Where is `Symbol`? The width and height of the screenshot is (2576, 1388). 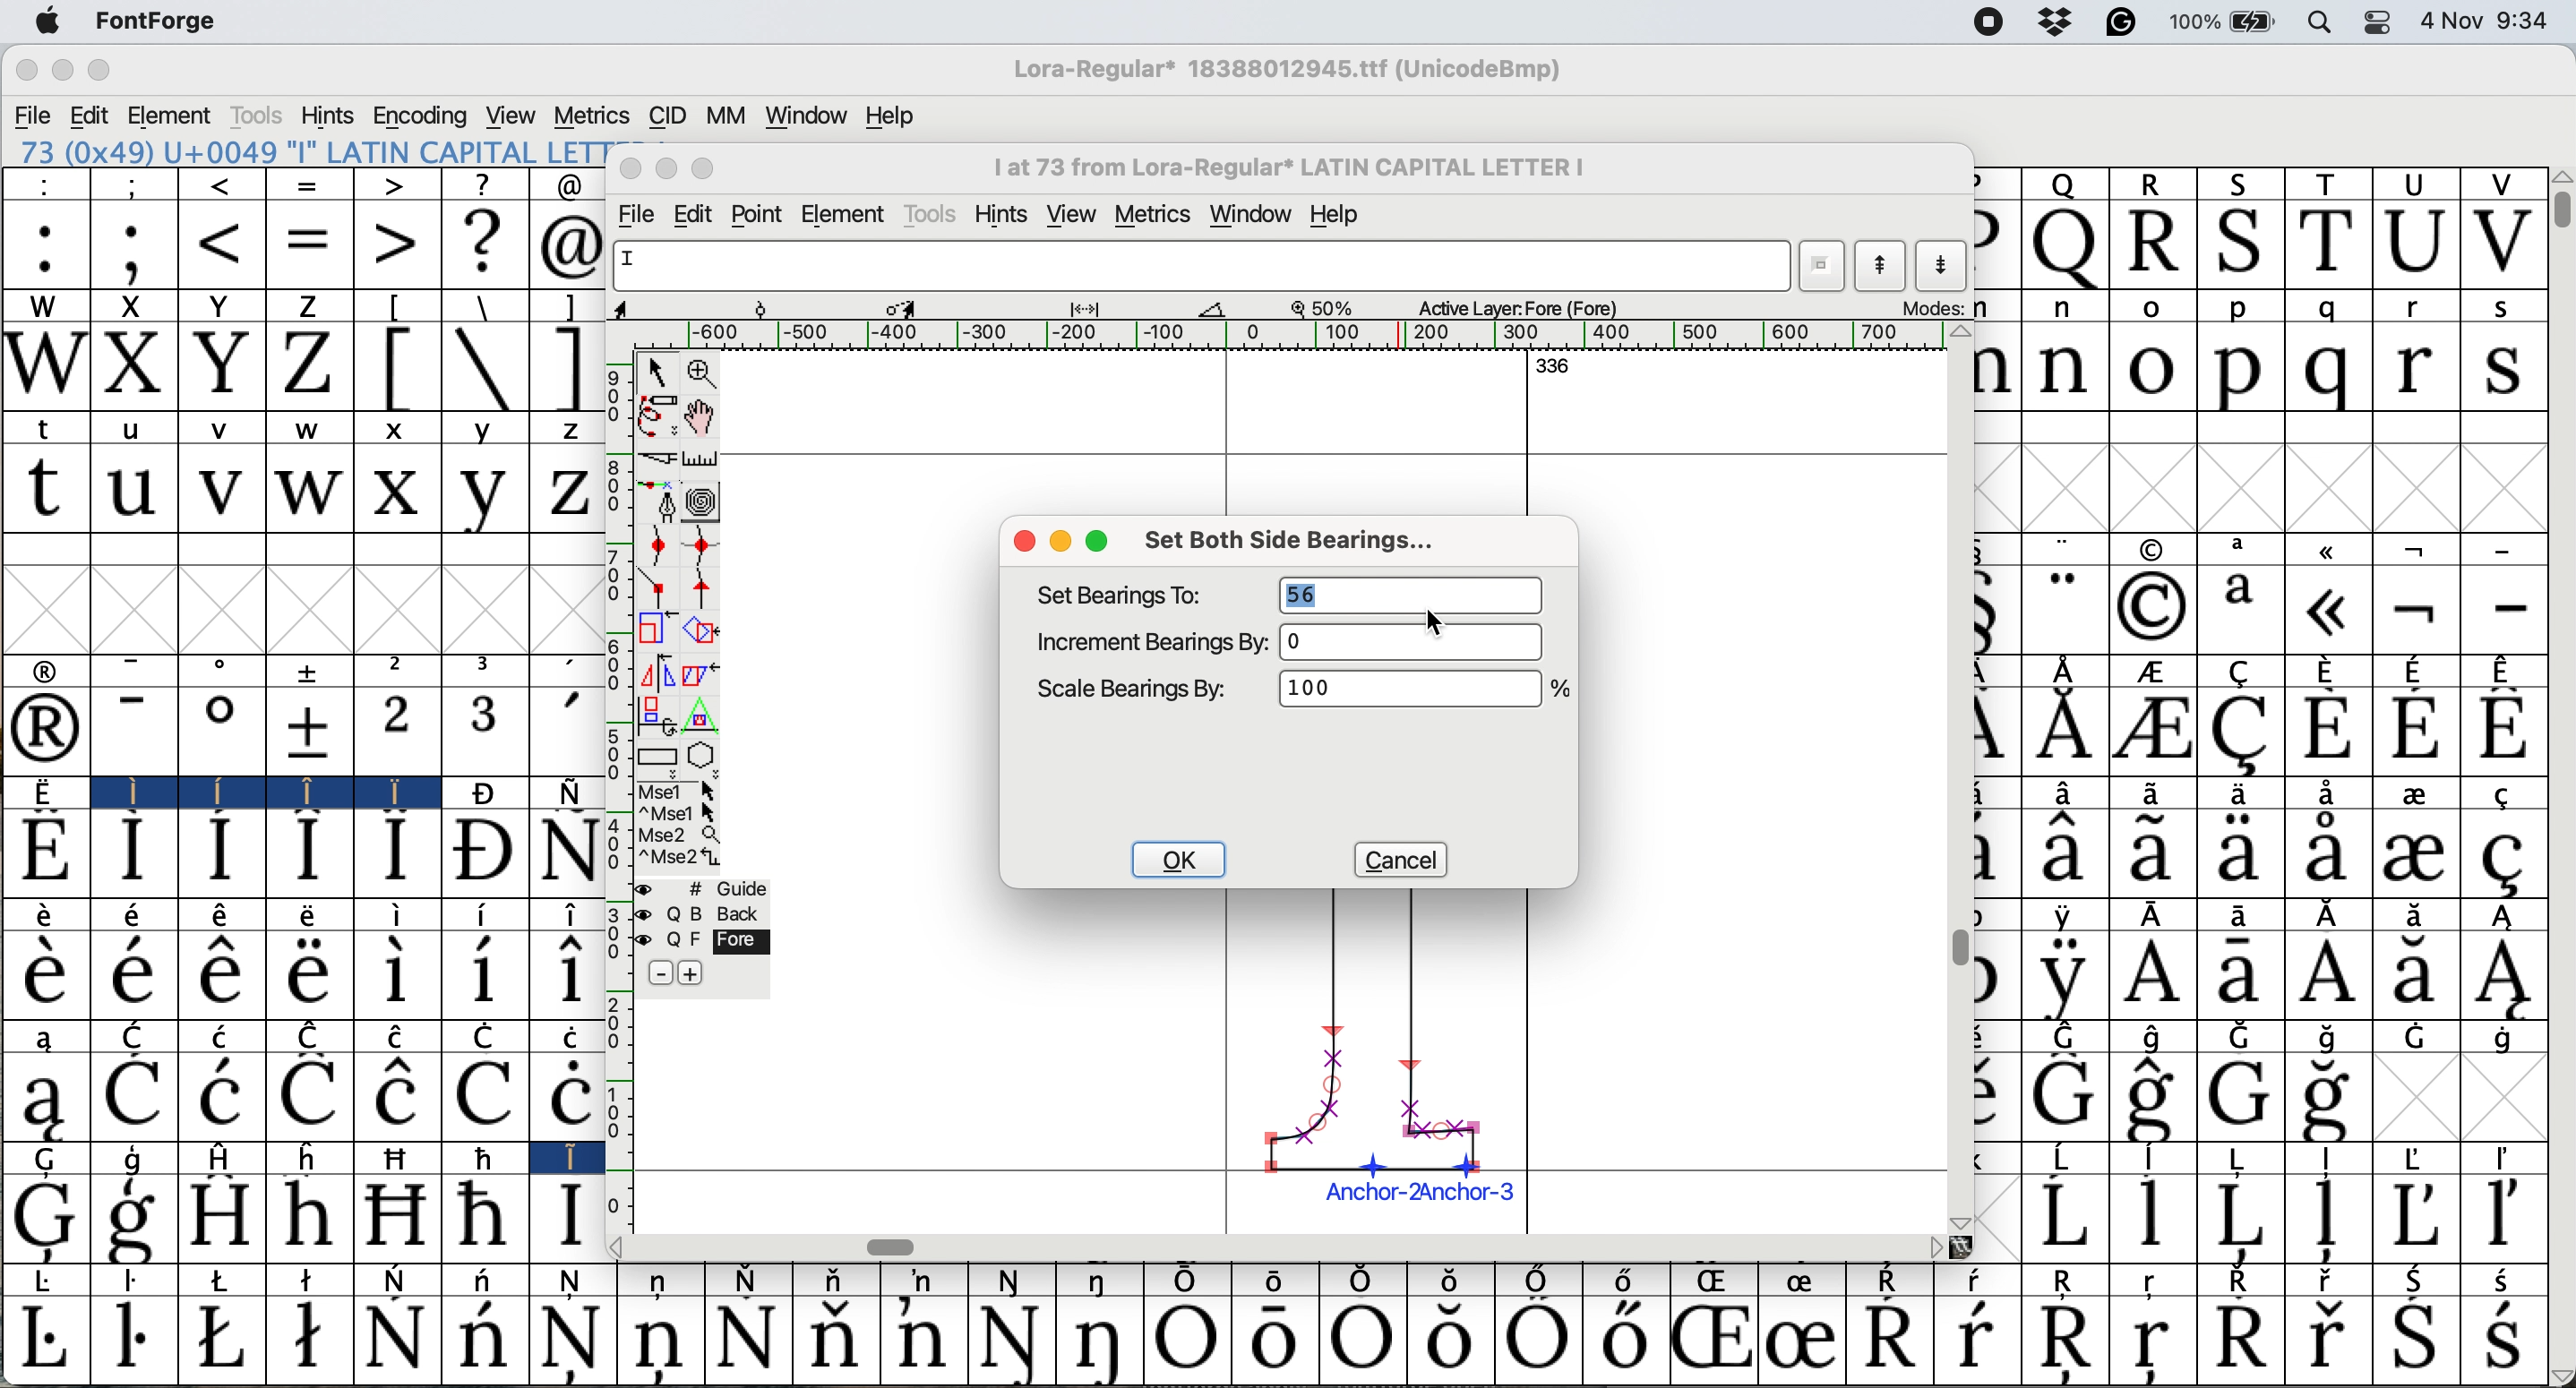
Symbol is located at coordinates (567, 1217).